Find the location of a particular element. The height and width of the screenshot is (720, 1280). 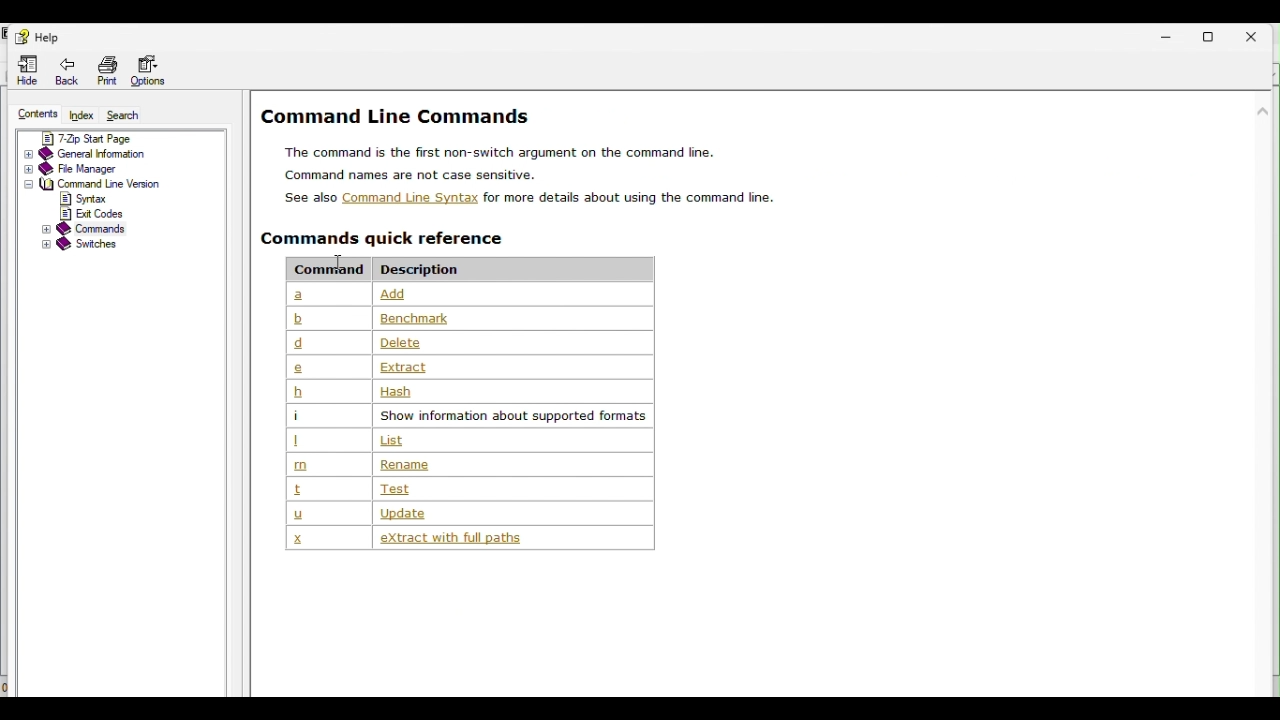

l is located at coordinates (300, 442).